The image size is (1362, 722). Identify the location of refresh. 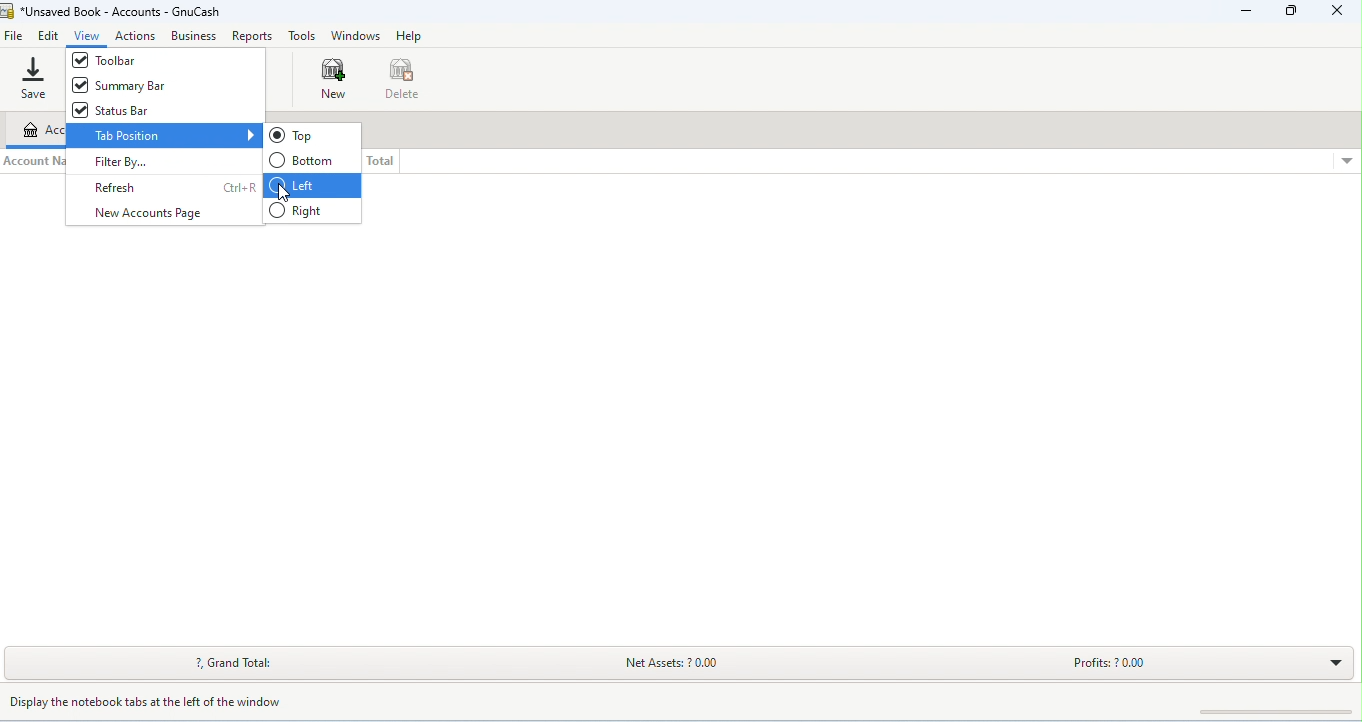
(172, 188).